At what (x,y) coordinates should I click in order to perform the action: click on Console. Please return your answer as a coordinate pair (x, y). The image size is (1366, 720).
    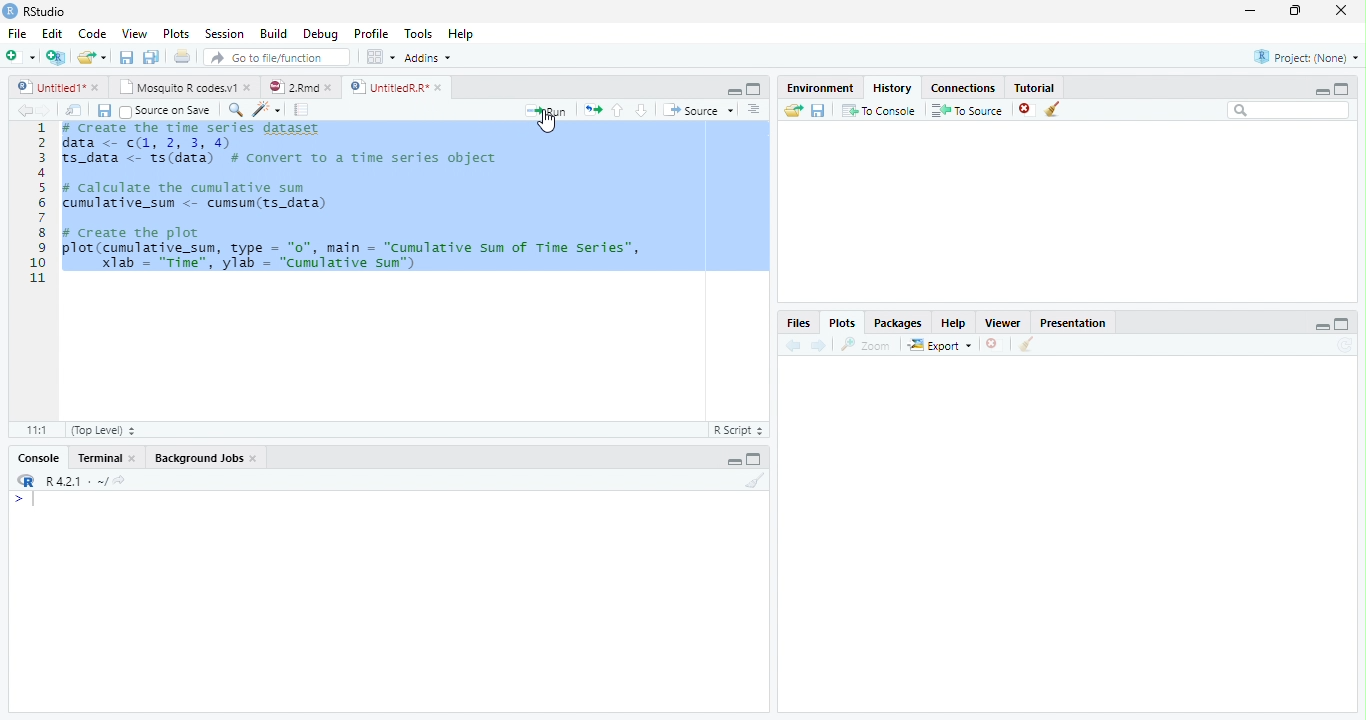
    Looking at the image, I should click on (38, 456).